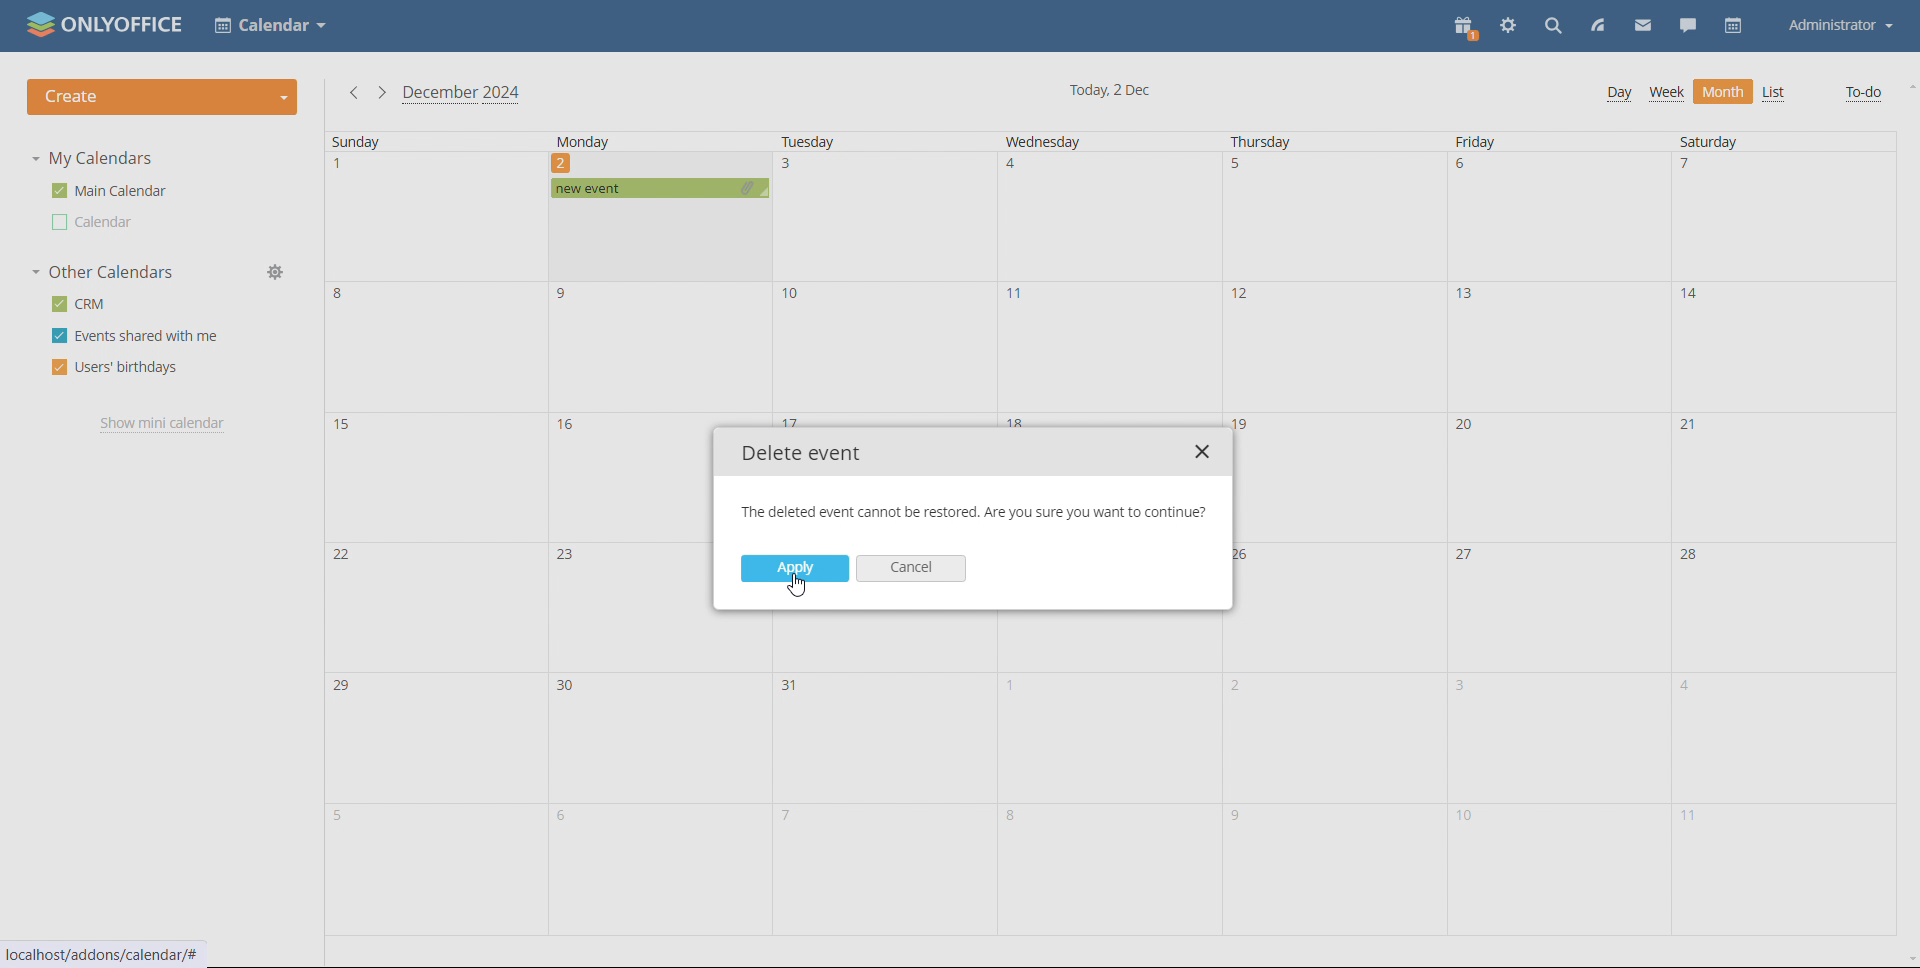 The image size is (1920, 968). What do you see at coordinates (1248, 431) in the screenshot?
I see `19` at bounding box center [1248, 431].